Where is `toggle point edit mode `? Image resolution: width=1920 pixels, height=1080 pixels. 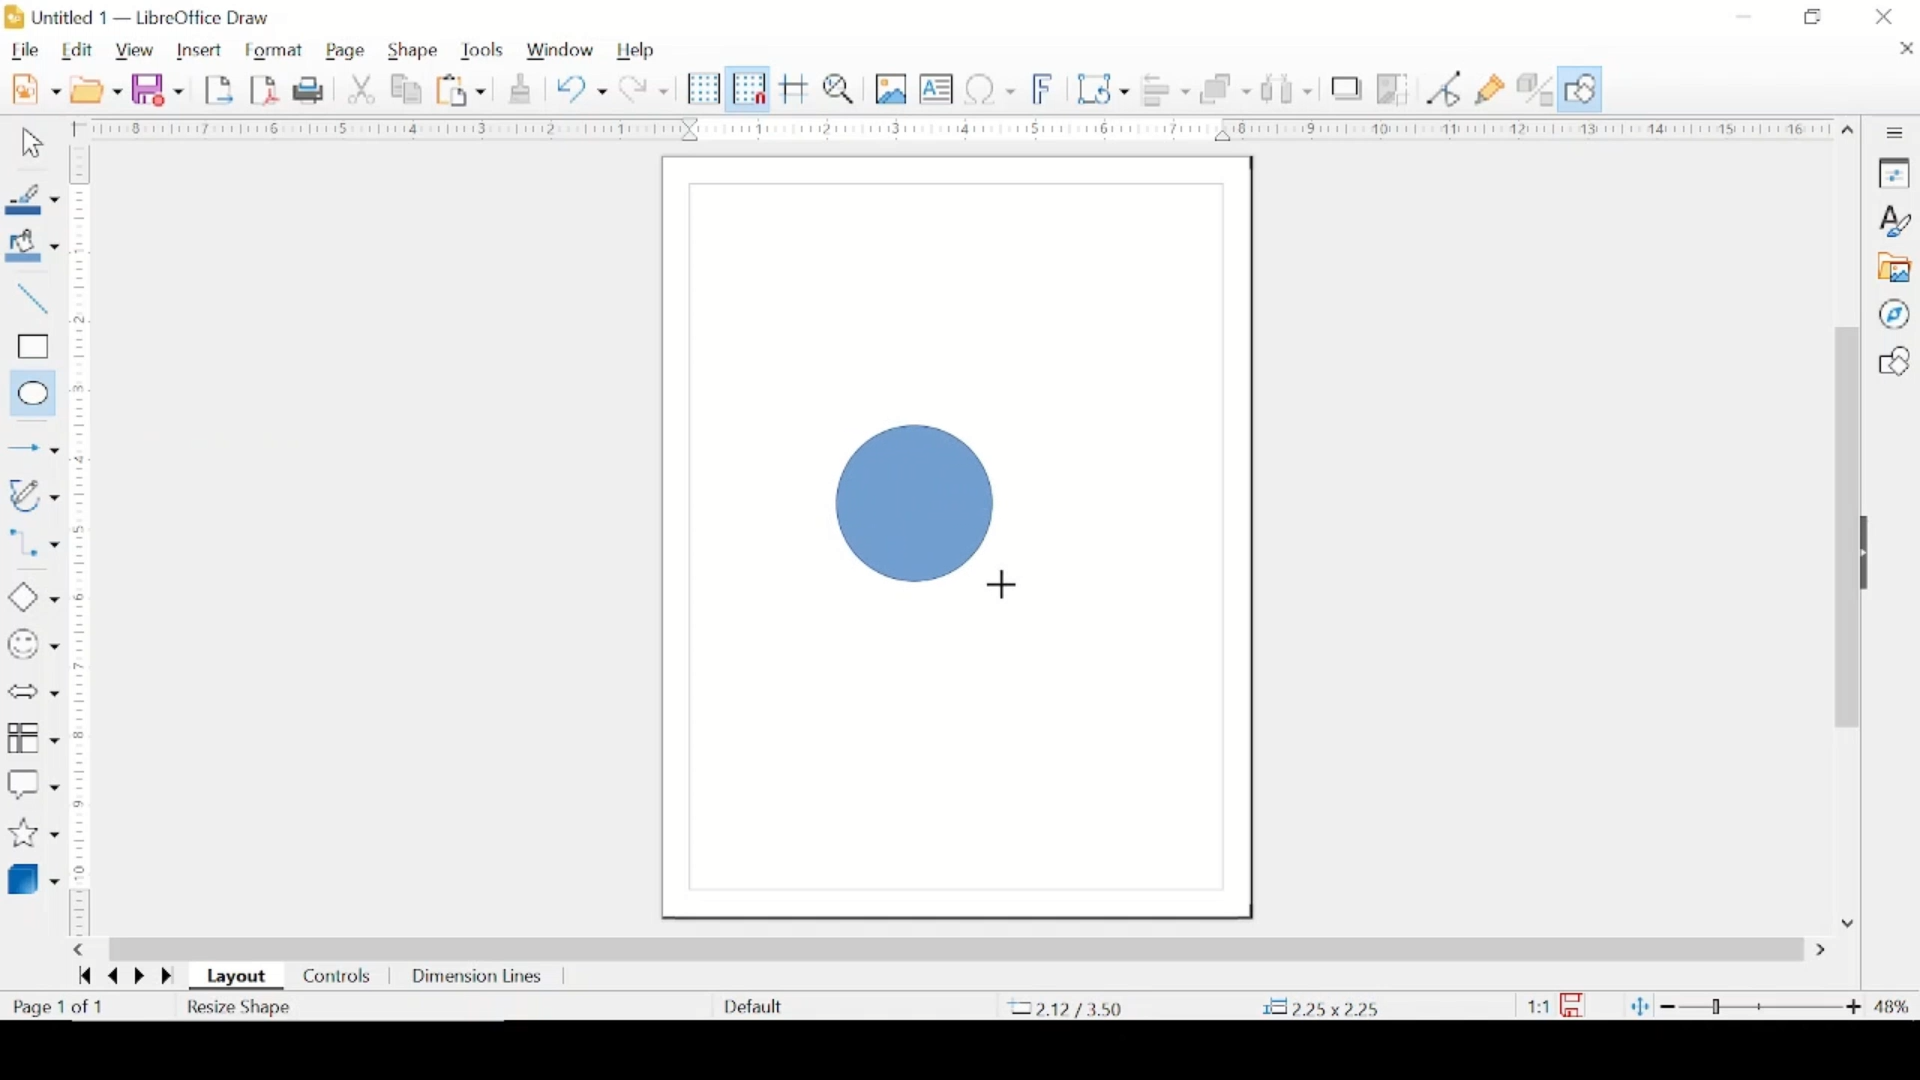
toggle point edit mode  is located at coordinates (1445, 89).